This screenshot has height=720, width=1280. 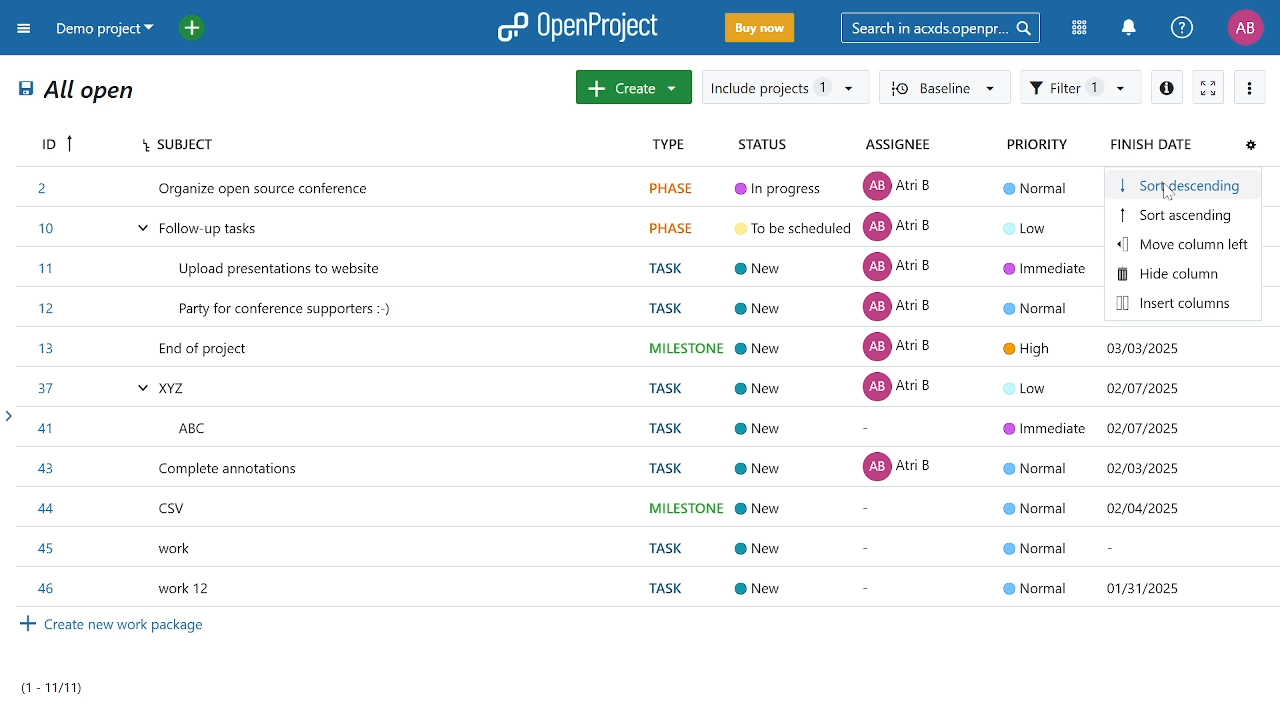 I want to click on open sidebar, so click(x=8, y=419).